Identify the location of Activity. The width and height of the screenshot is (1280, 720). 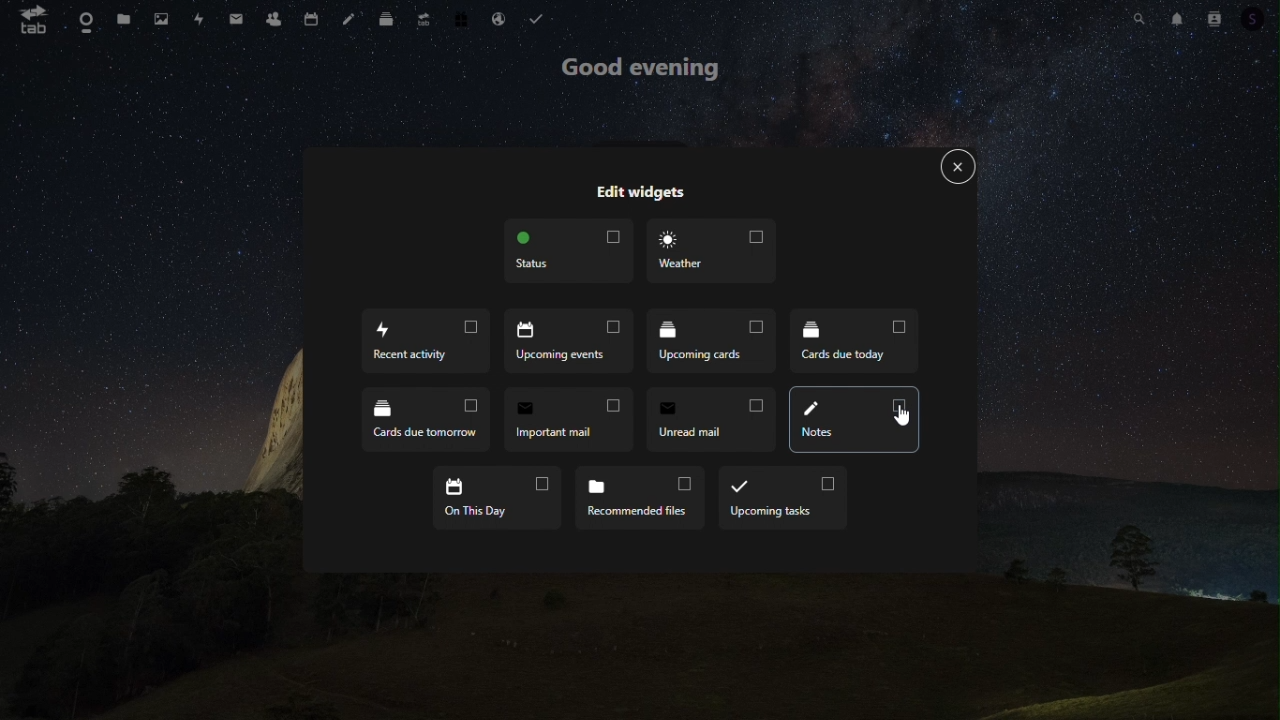
(199, 18).